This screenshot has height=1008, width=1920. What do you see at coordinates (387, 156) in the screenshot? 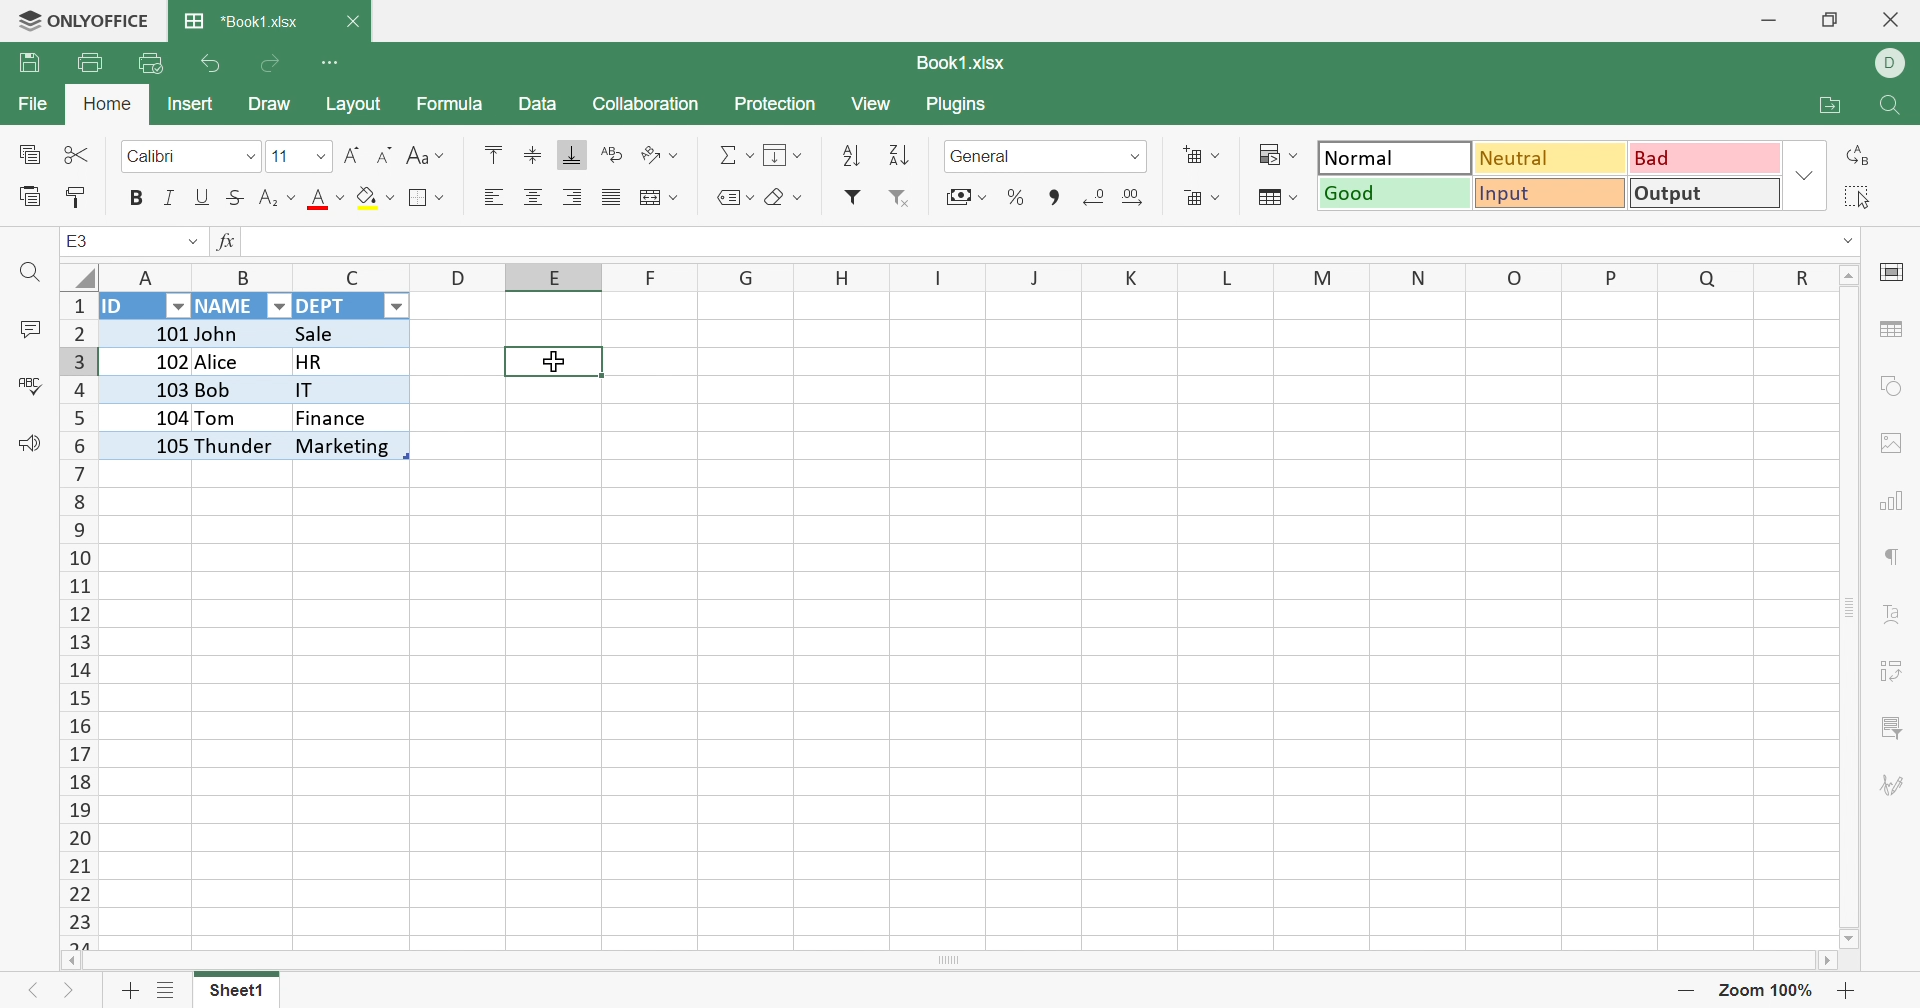
I see `Decrement font size` at bounding box center [387, 156].